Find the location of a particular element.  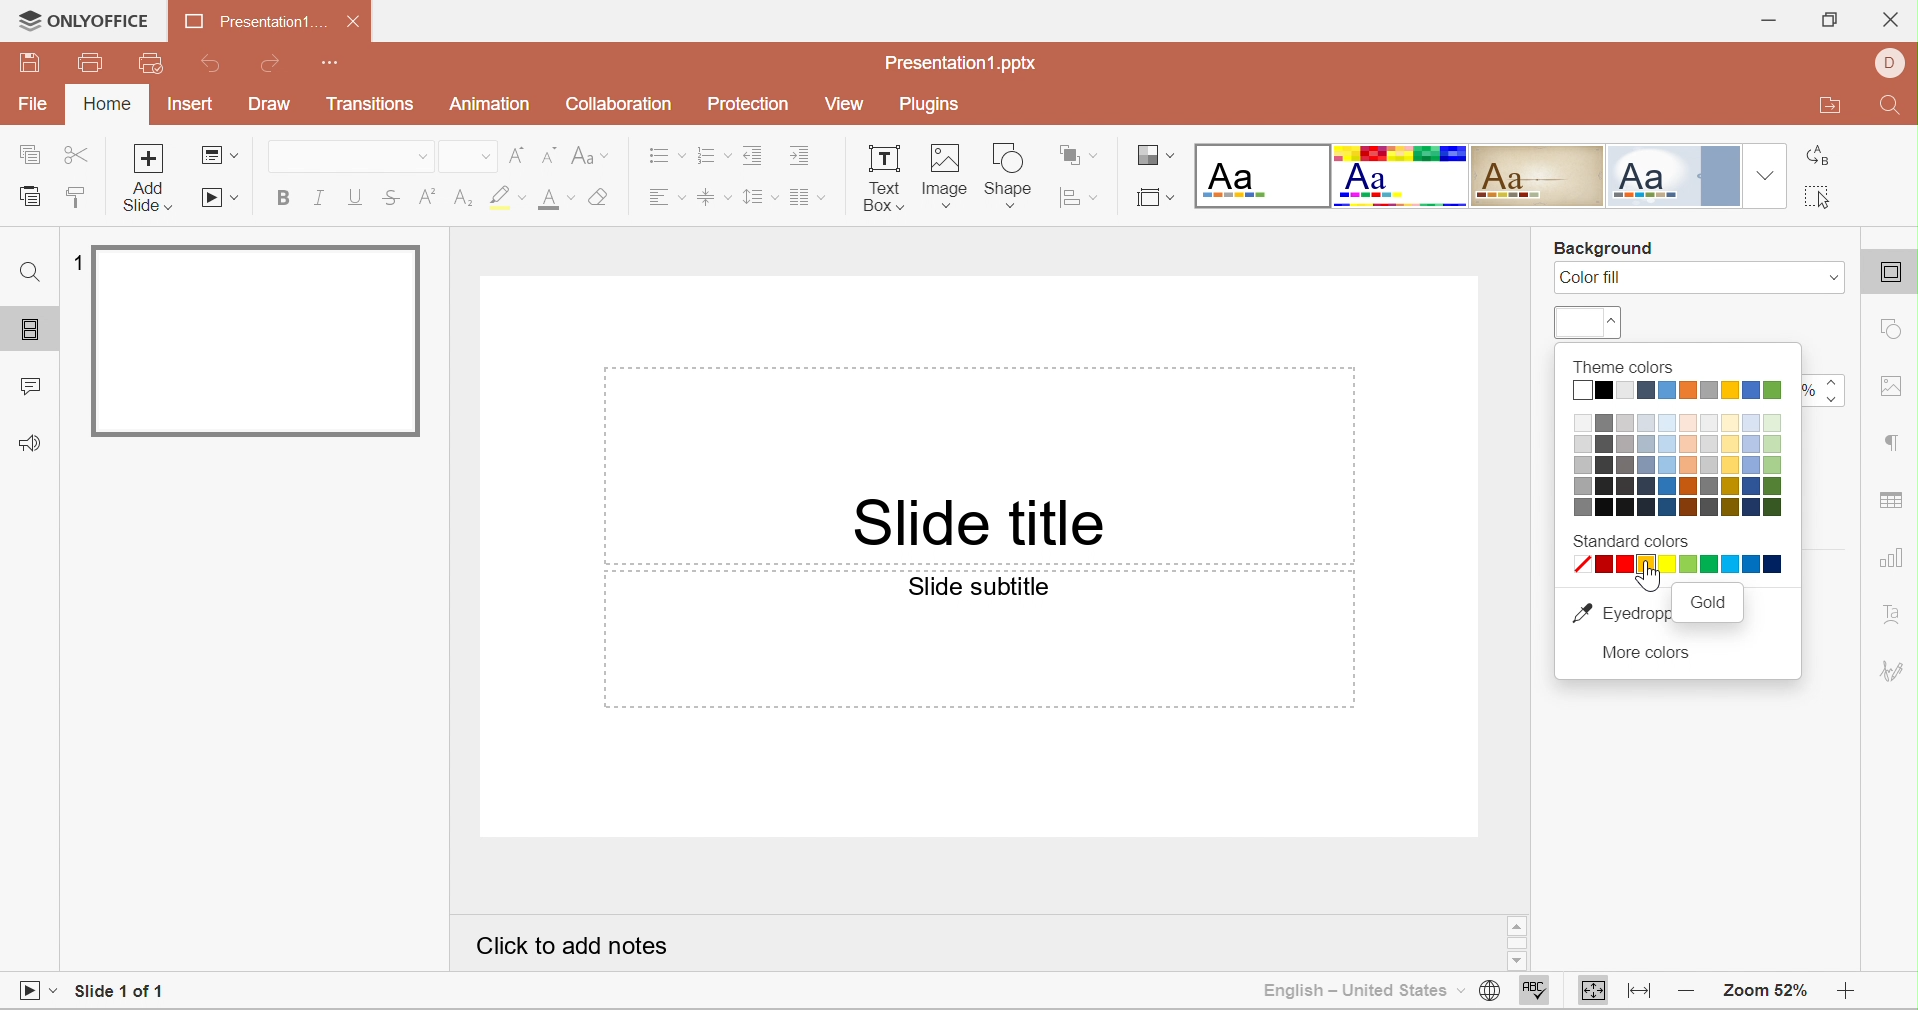

Scroll Up is located at coordinates (1849, 924).